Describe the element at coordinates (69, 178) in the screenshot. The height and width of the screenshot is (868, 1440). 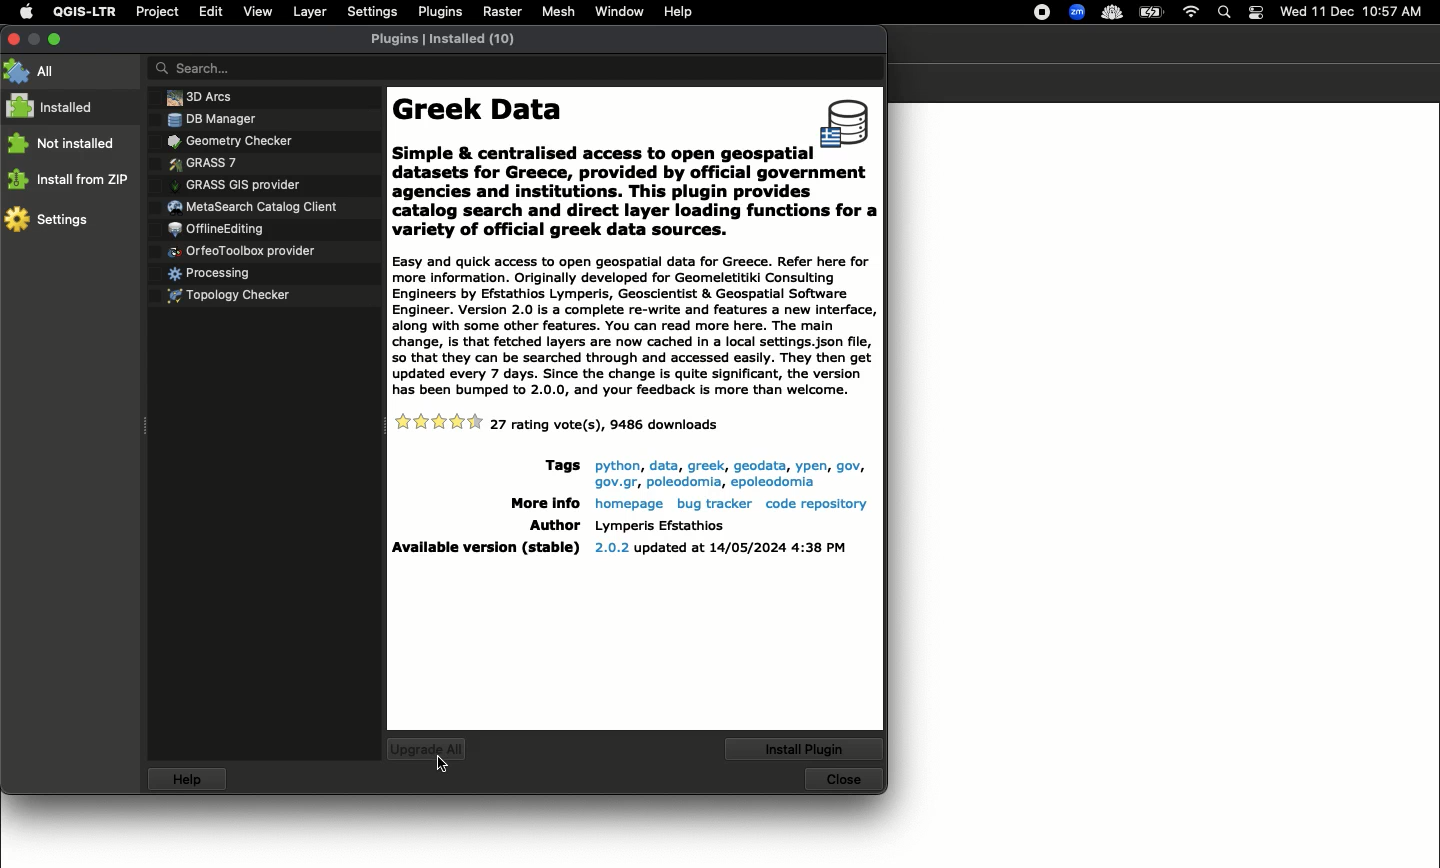
I see `Install from zip` at that location.